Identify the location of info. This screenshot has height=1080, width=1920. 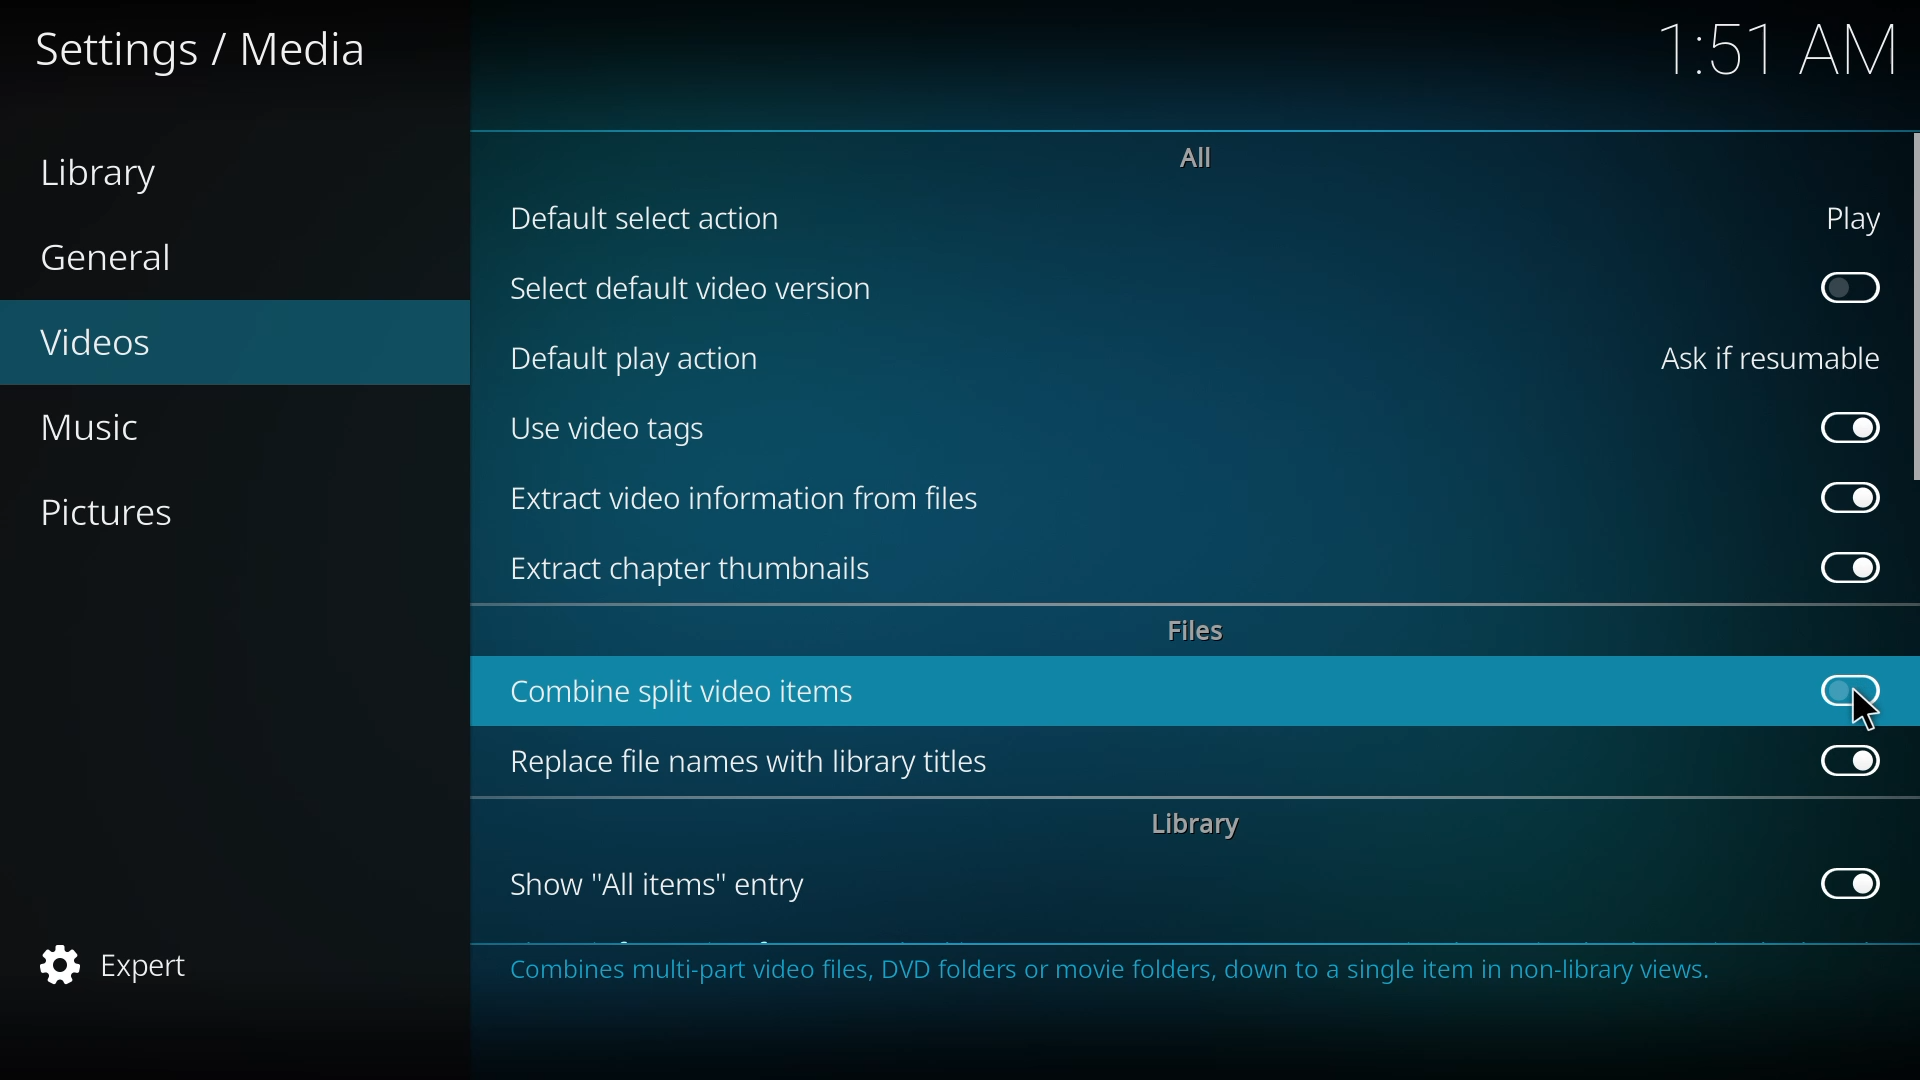
(1123, 972).